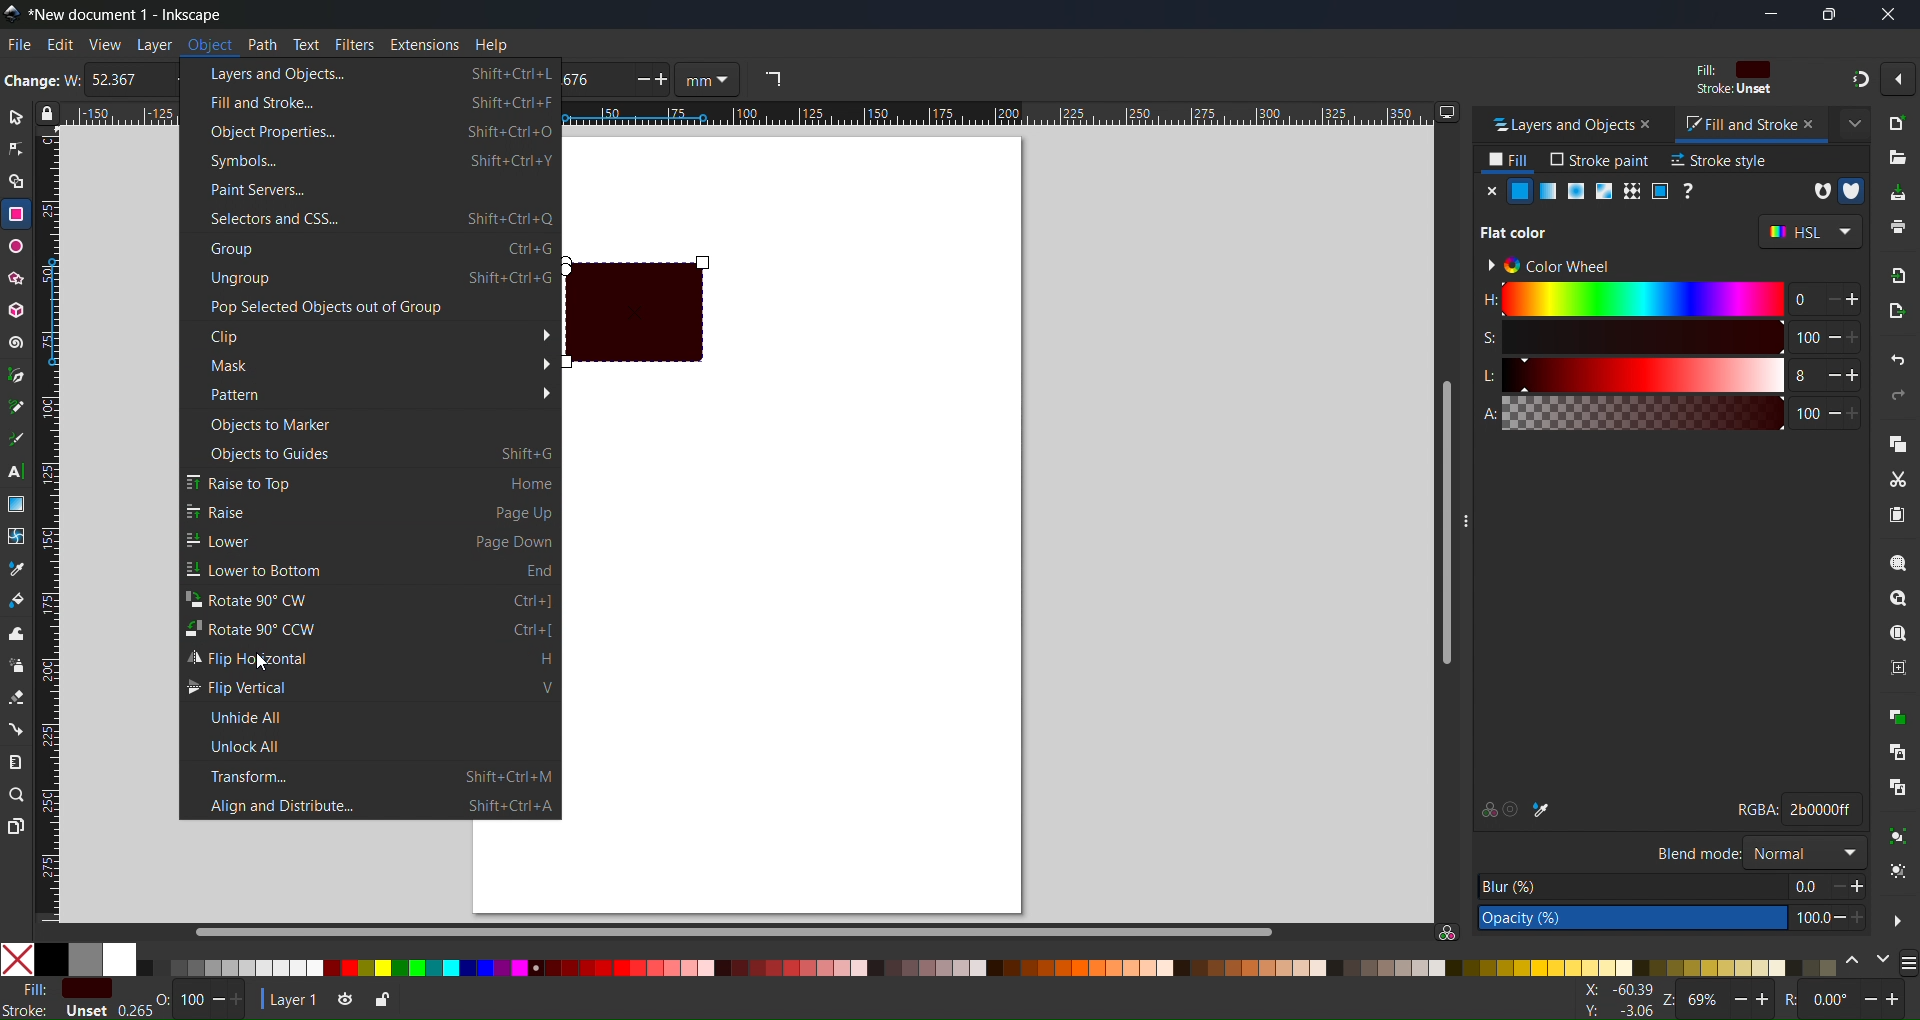 Image resolution: width=1920 pixels, height=1020 pixels. I want to click on Minimize the radius, so click(639, 81).